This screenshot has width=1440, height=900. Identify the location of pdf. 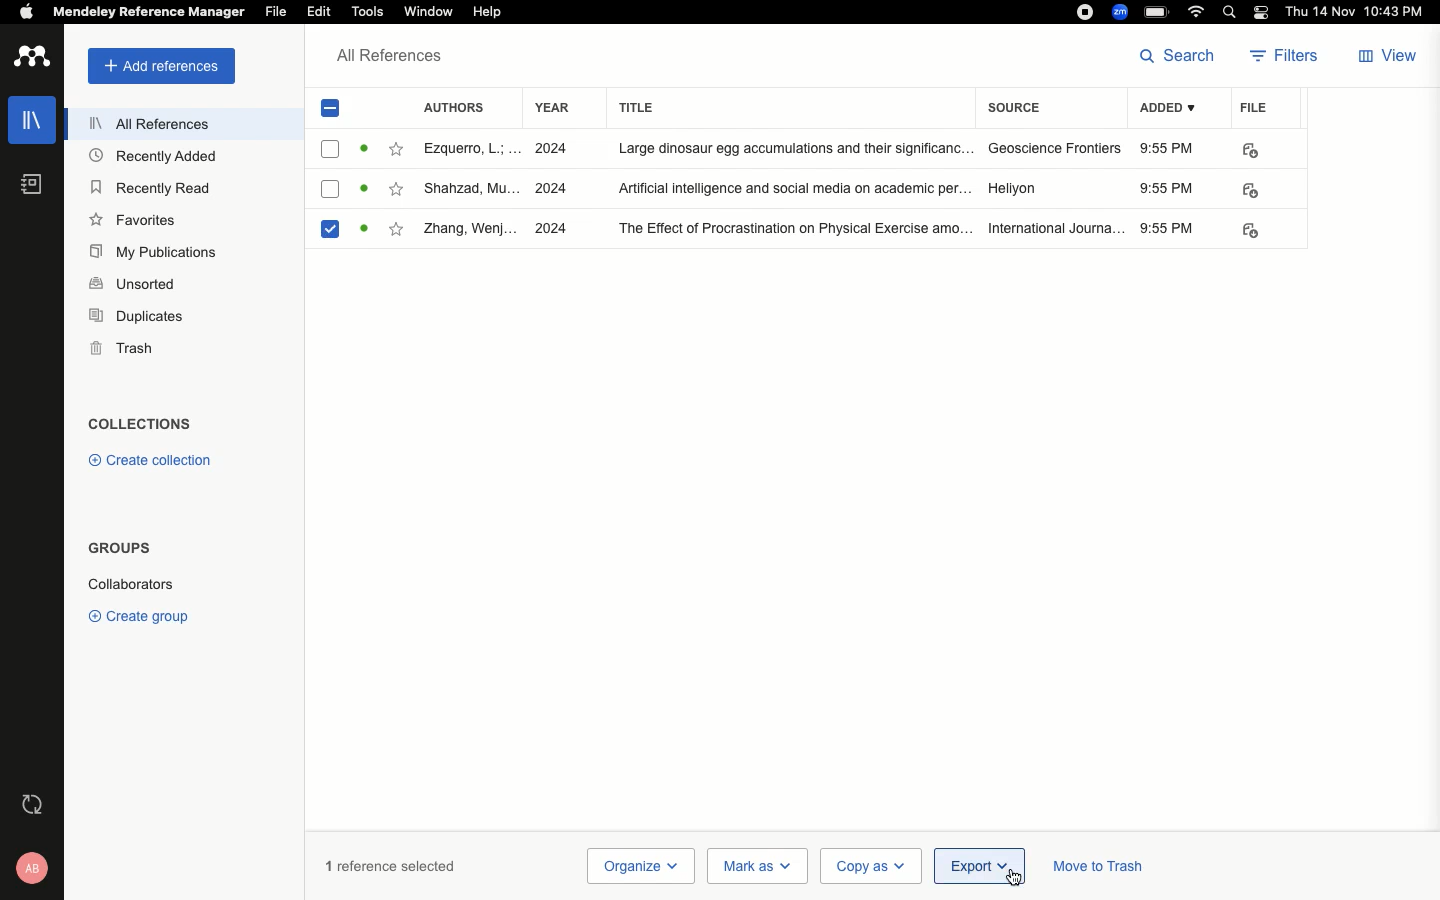
(1253, 191).